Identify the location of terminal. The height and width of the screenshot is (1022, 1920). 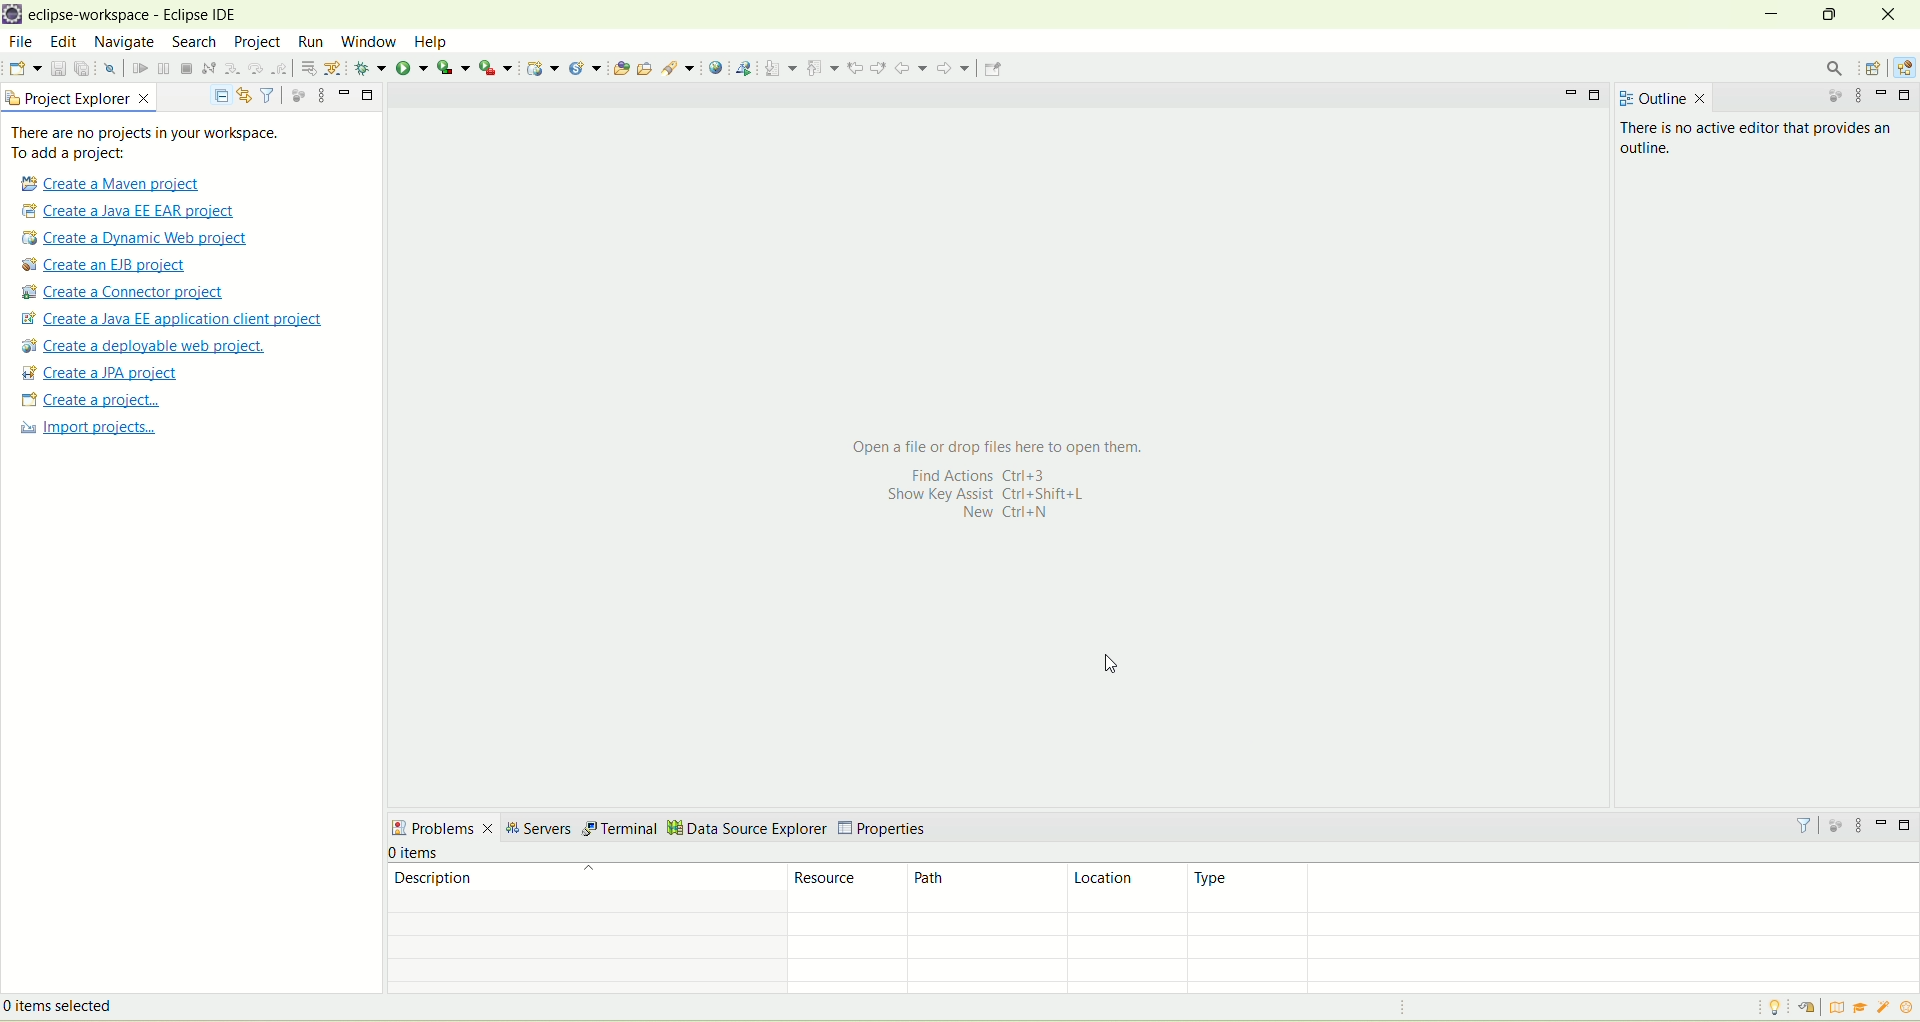
(616, 829).